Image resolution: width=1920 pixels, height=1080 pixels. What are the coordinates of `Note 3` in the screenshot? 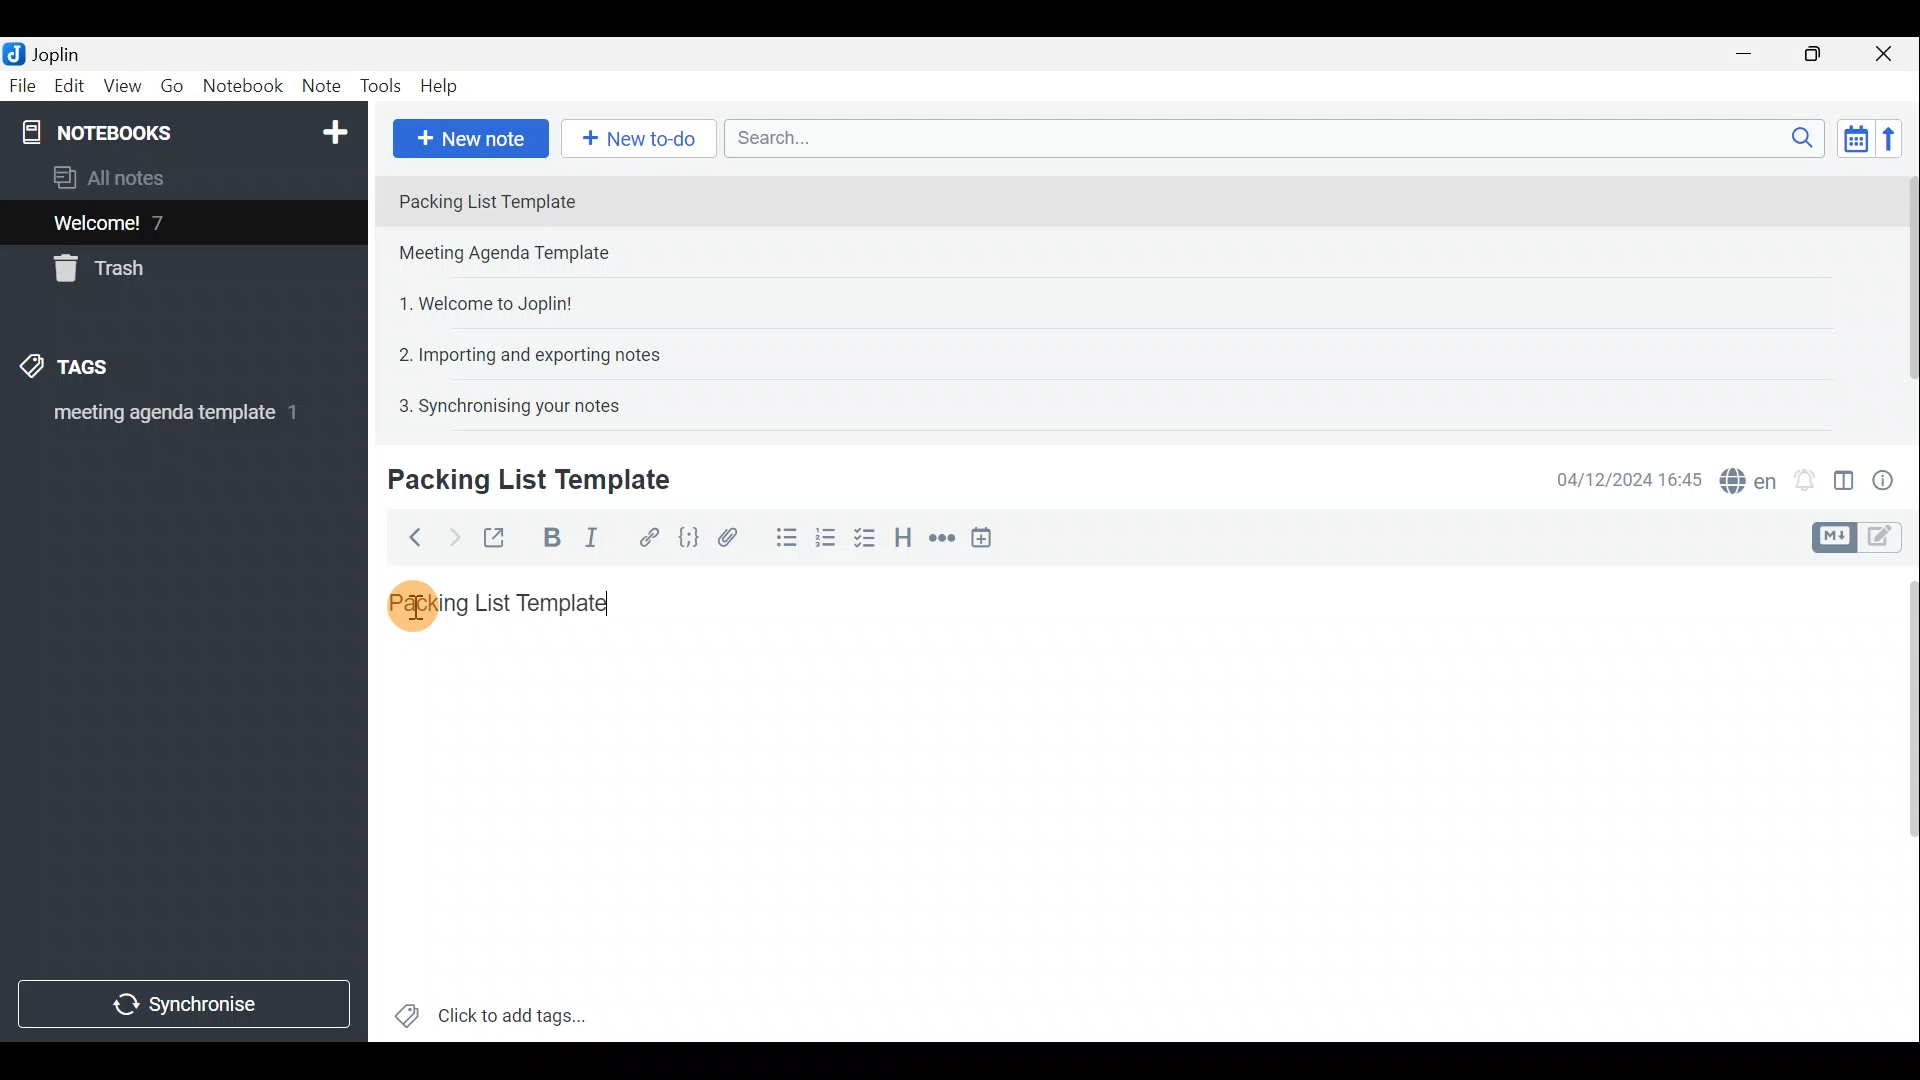 It's located at (478, 301).